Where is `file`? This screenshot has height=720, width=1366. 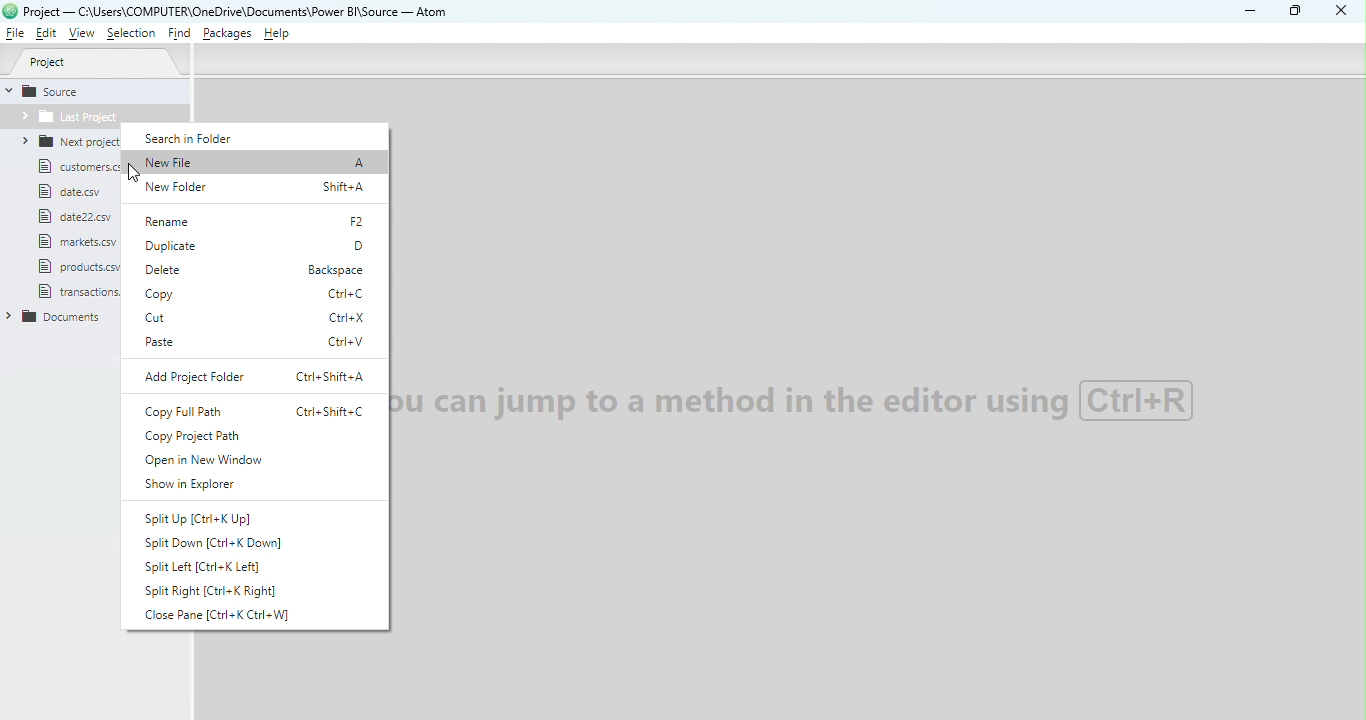
file is located at coordinates (77, 240).